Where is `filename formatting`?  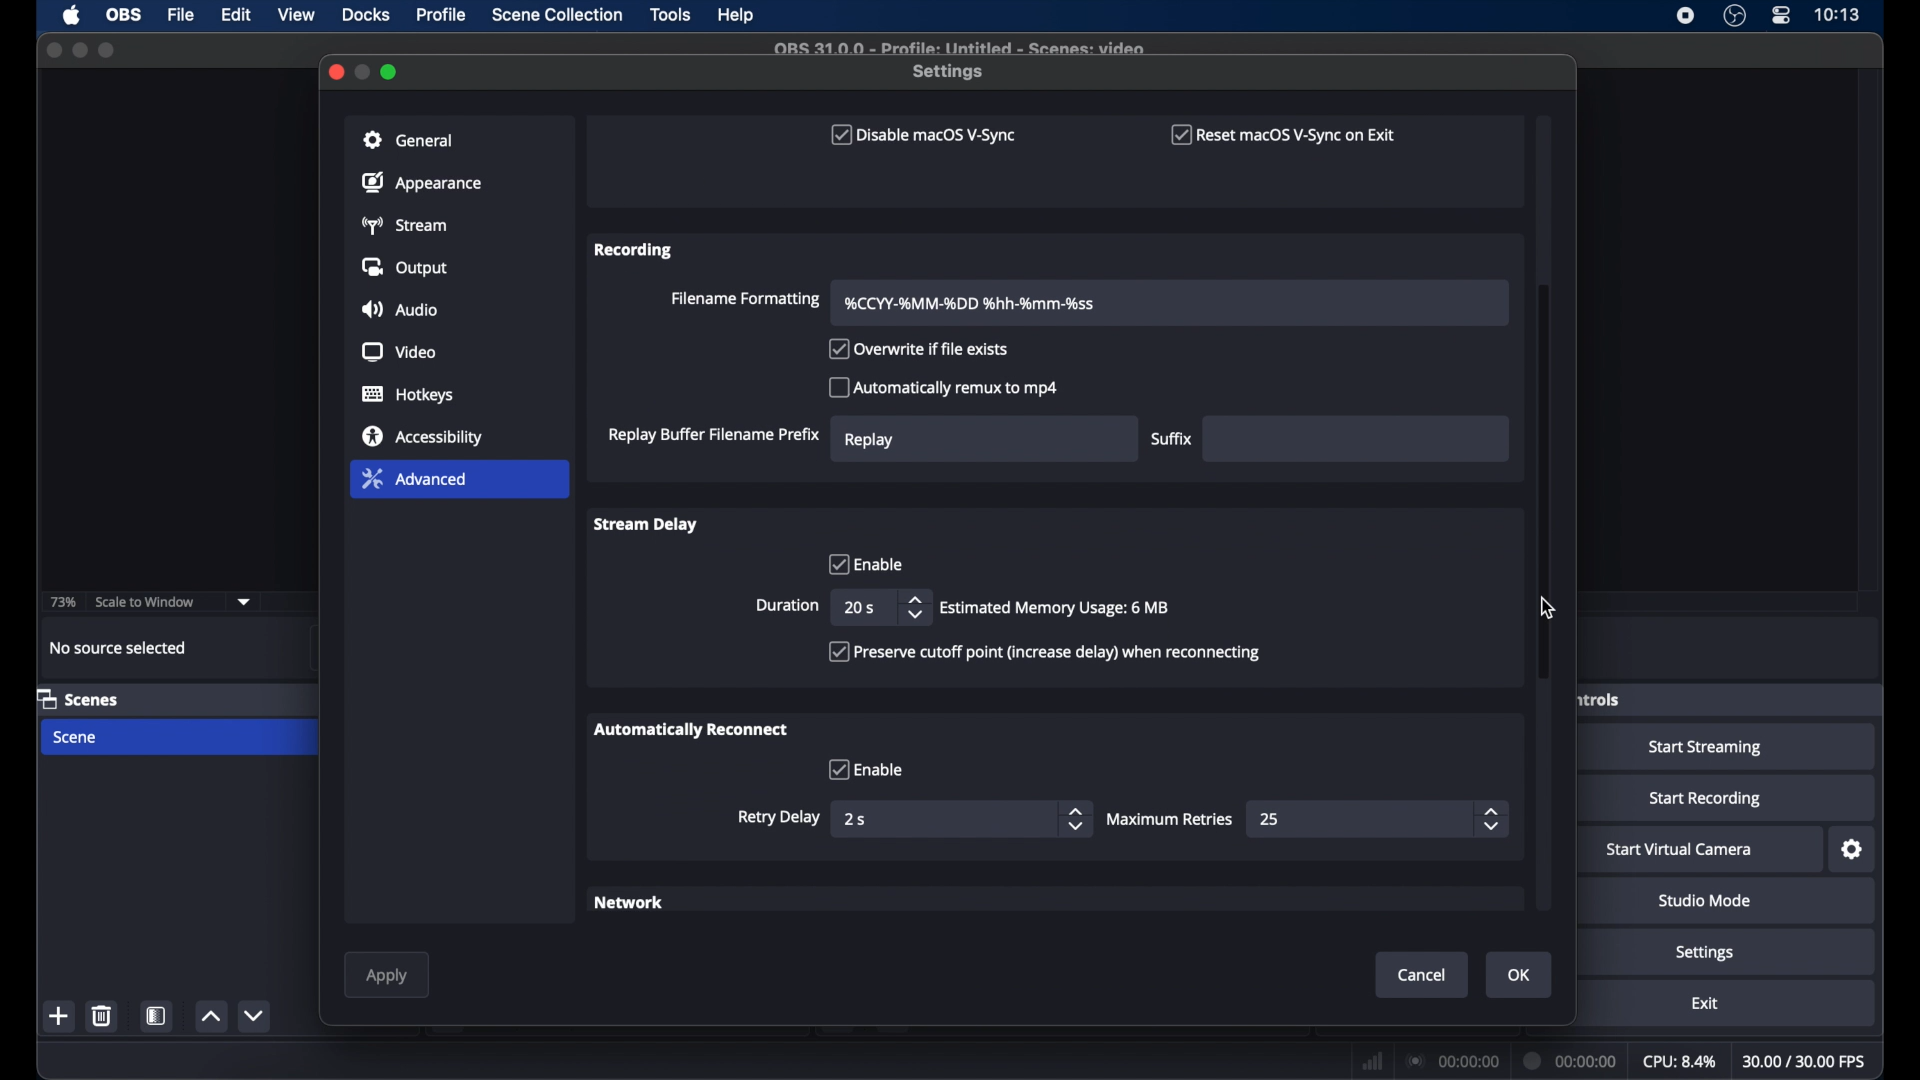
filename formatting is located at coordinates (743, 300).